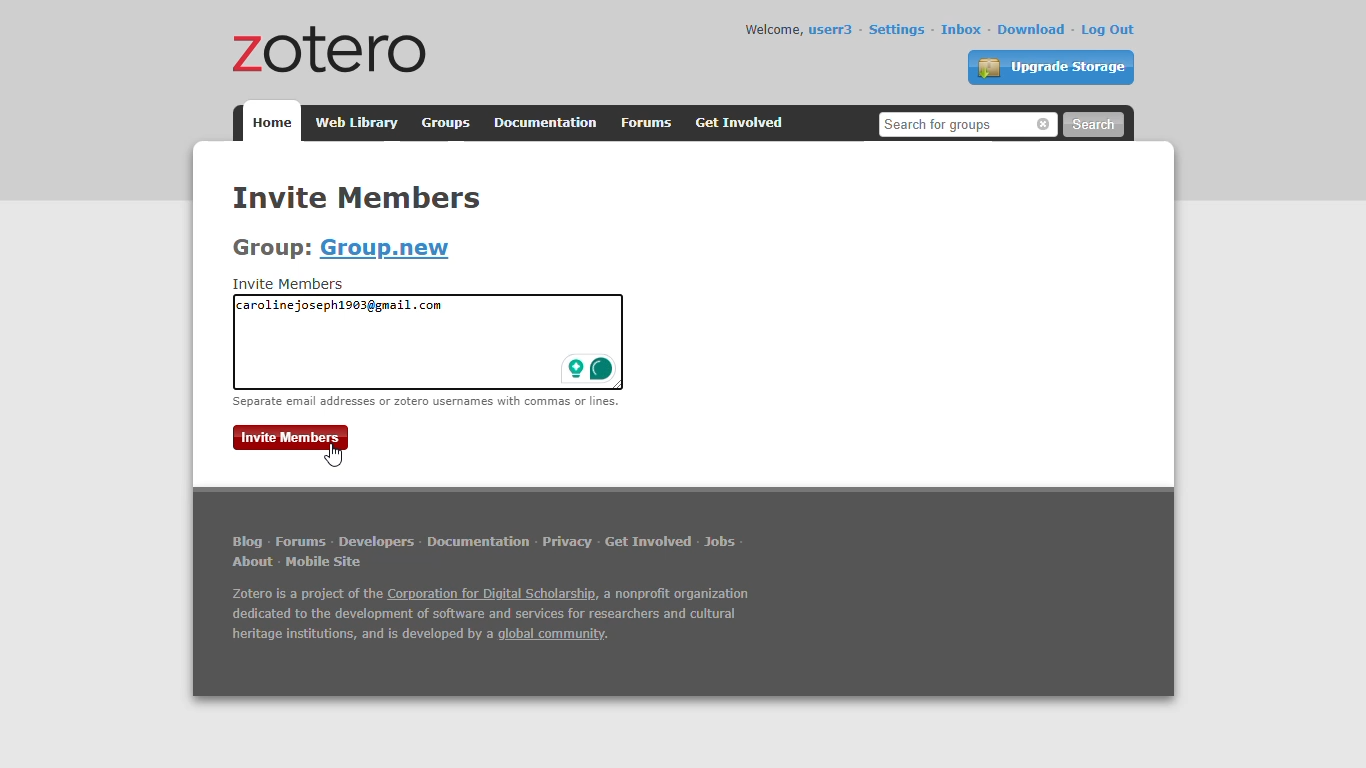 This screenshot has height=768, width=1366. What do you see at coordinates (649, 541) in the screenshot?
I see `get involved` at bounding box center [649, 541].